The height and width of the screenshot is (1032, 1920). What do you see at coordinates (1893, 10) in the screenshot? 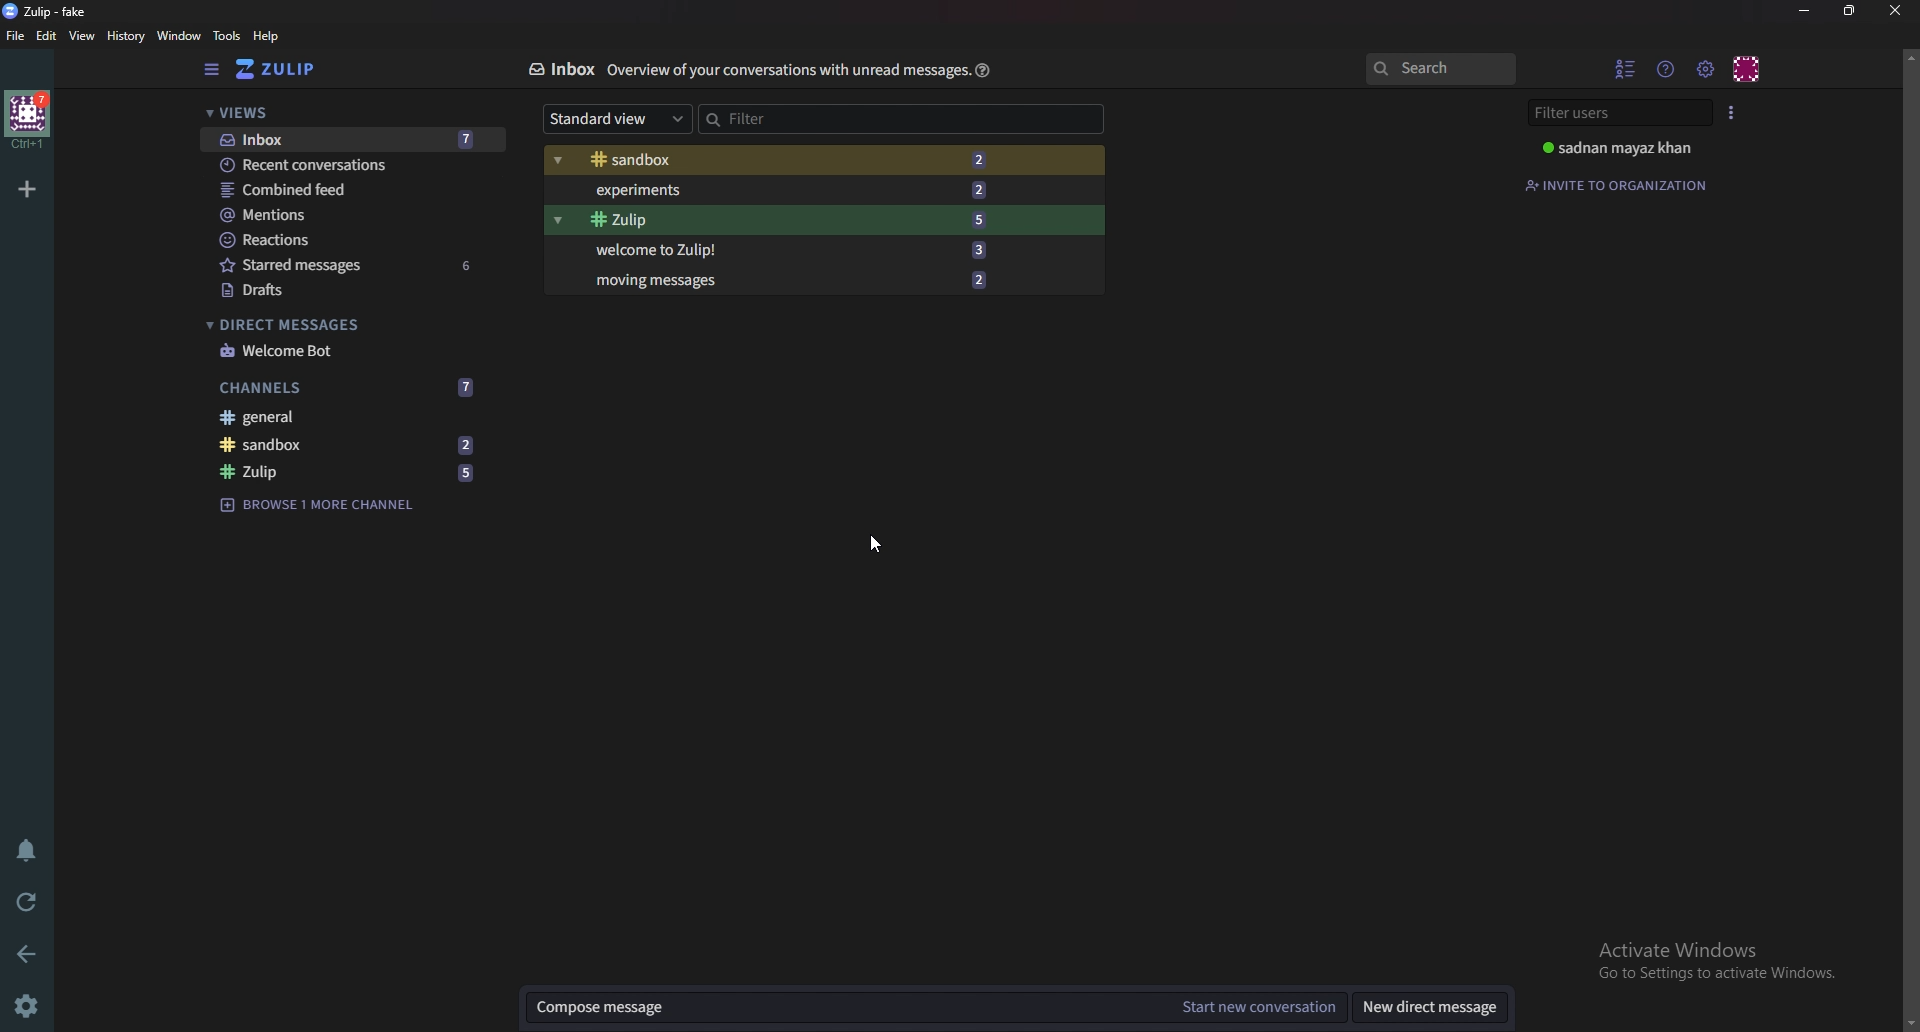
I see `close` at bounding box center [1893, 10].